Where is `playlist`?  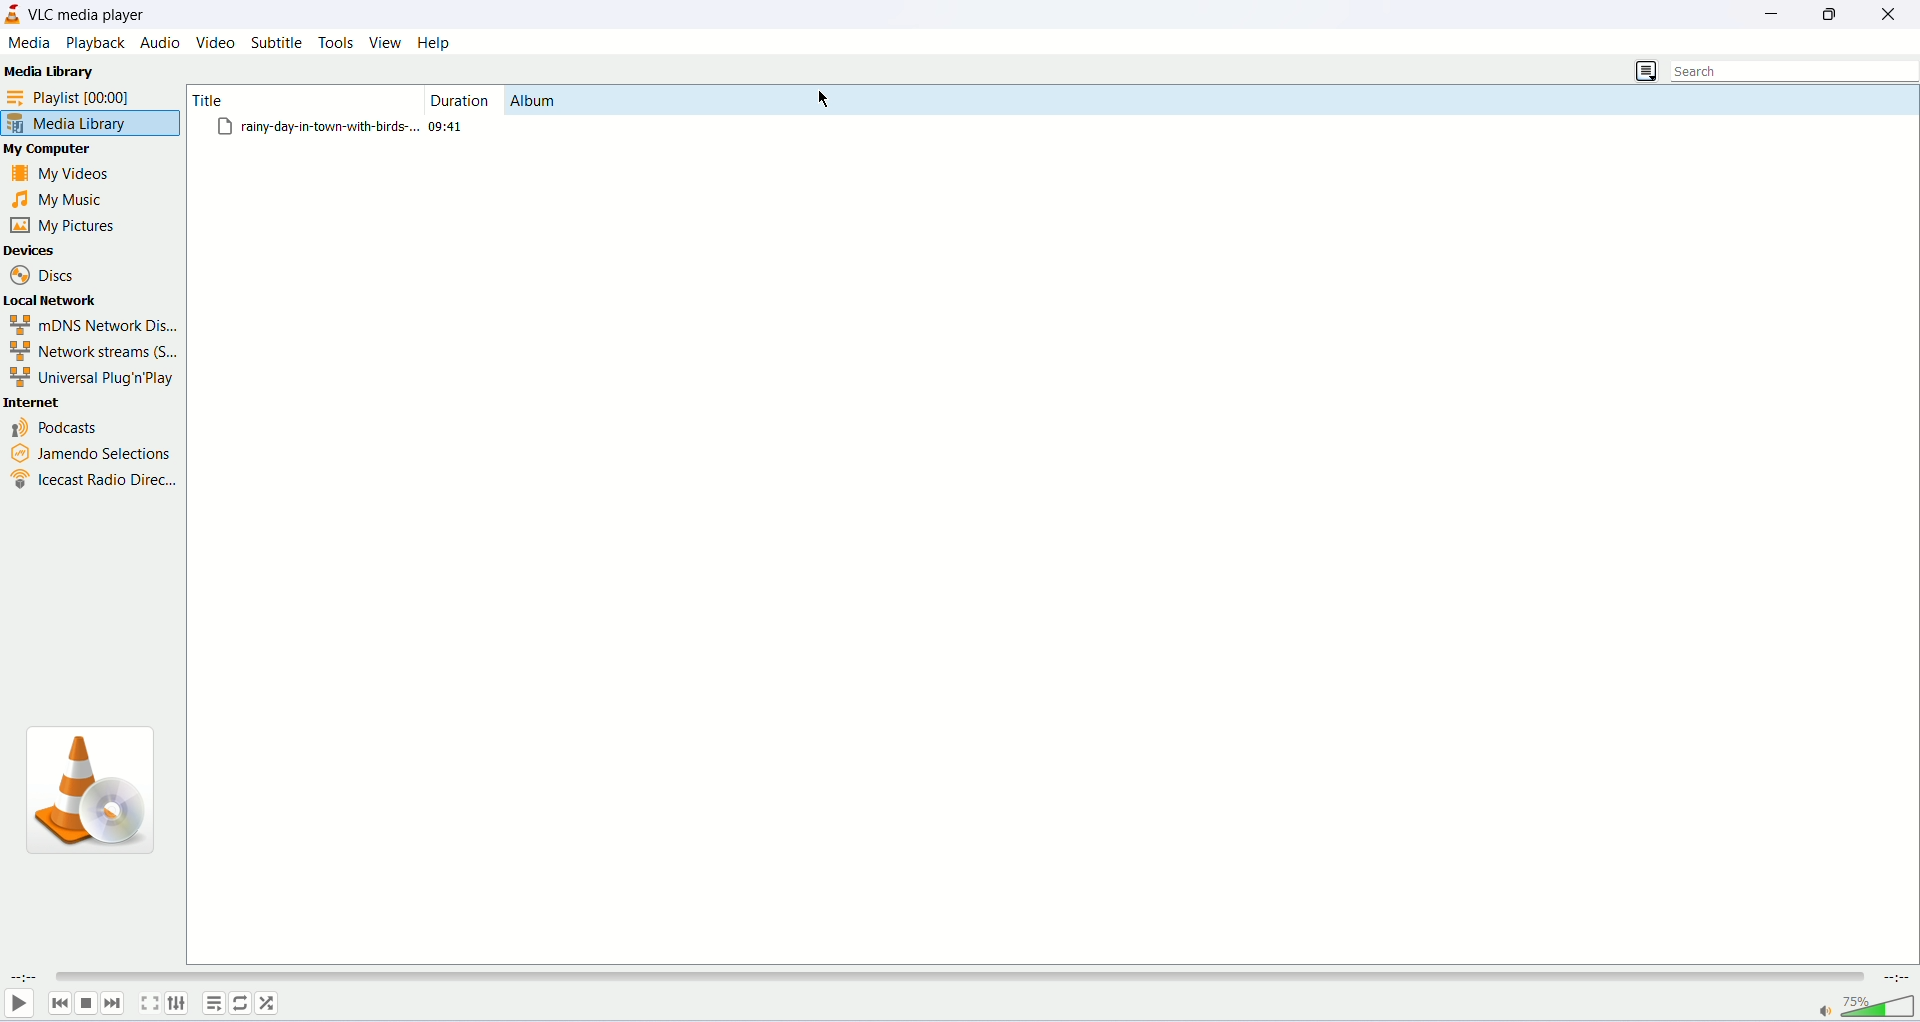 playlist is located at coordinates (212, 1004).